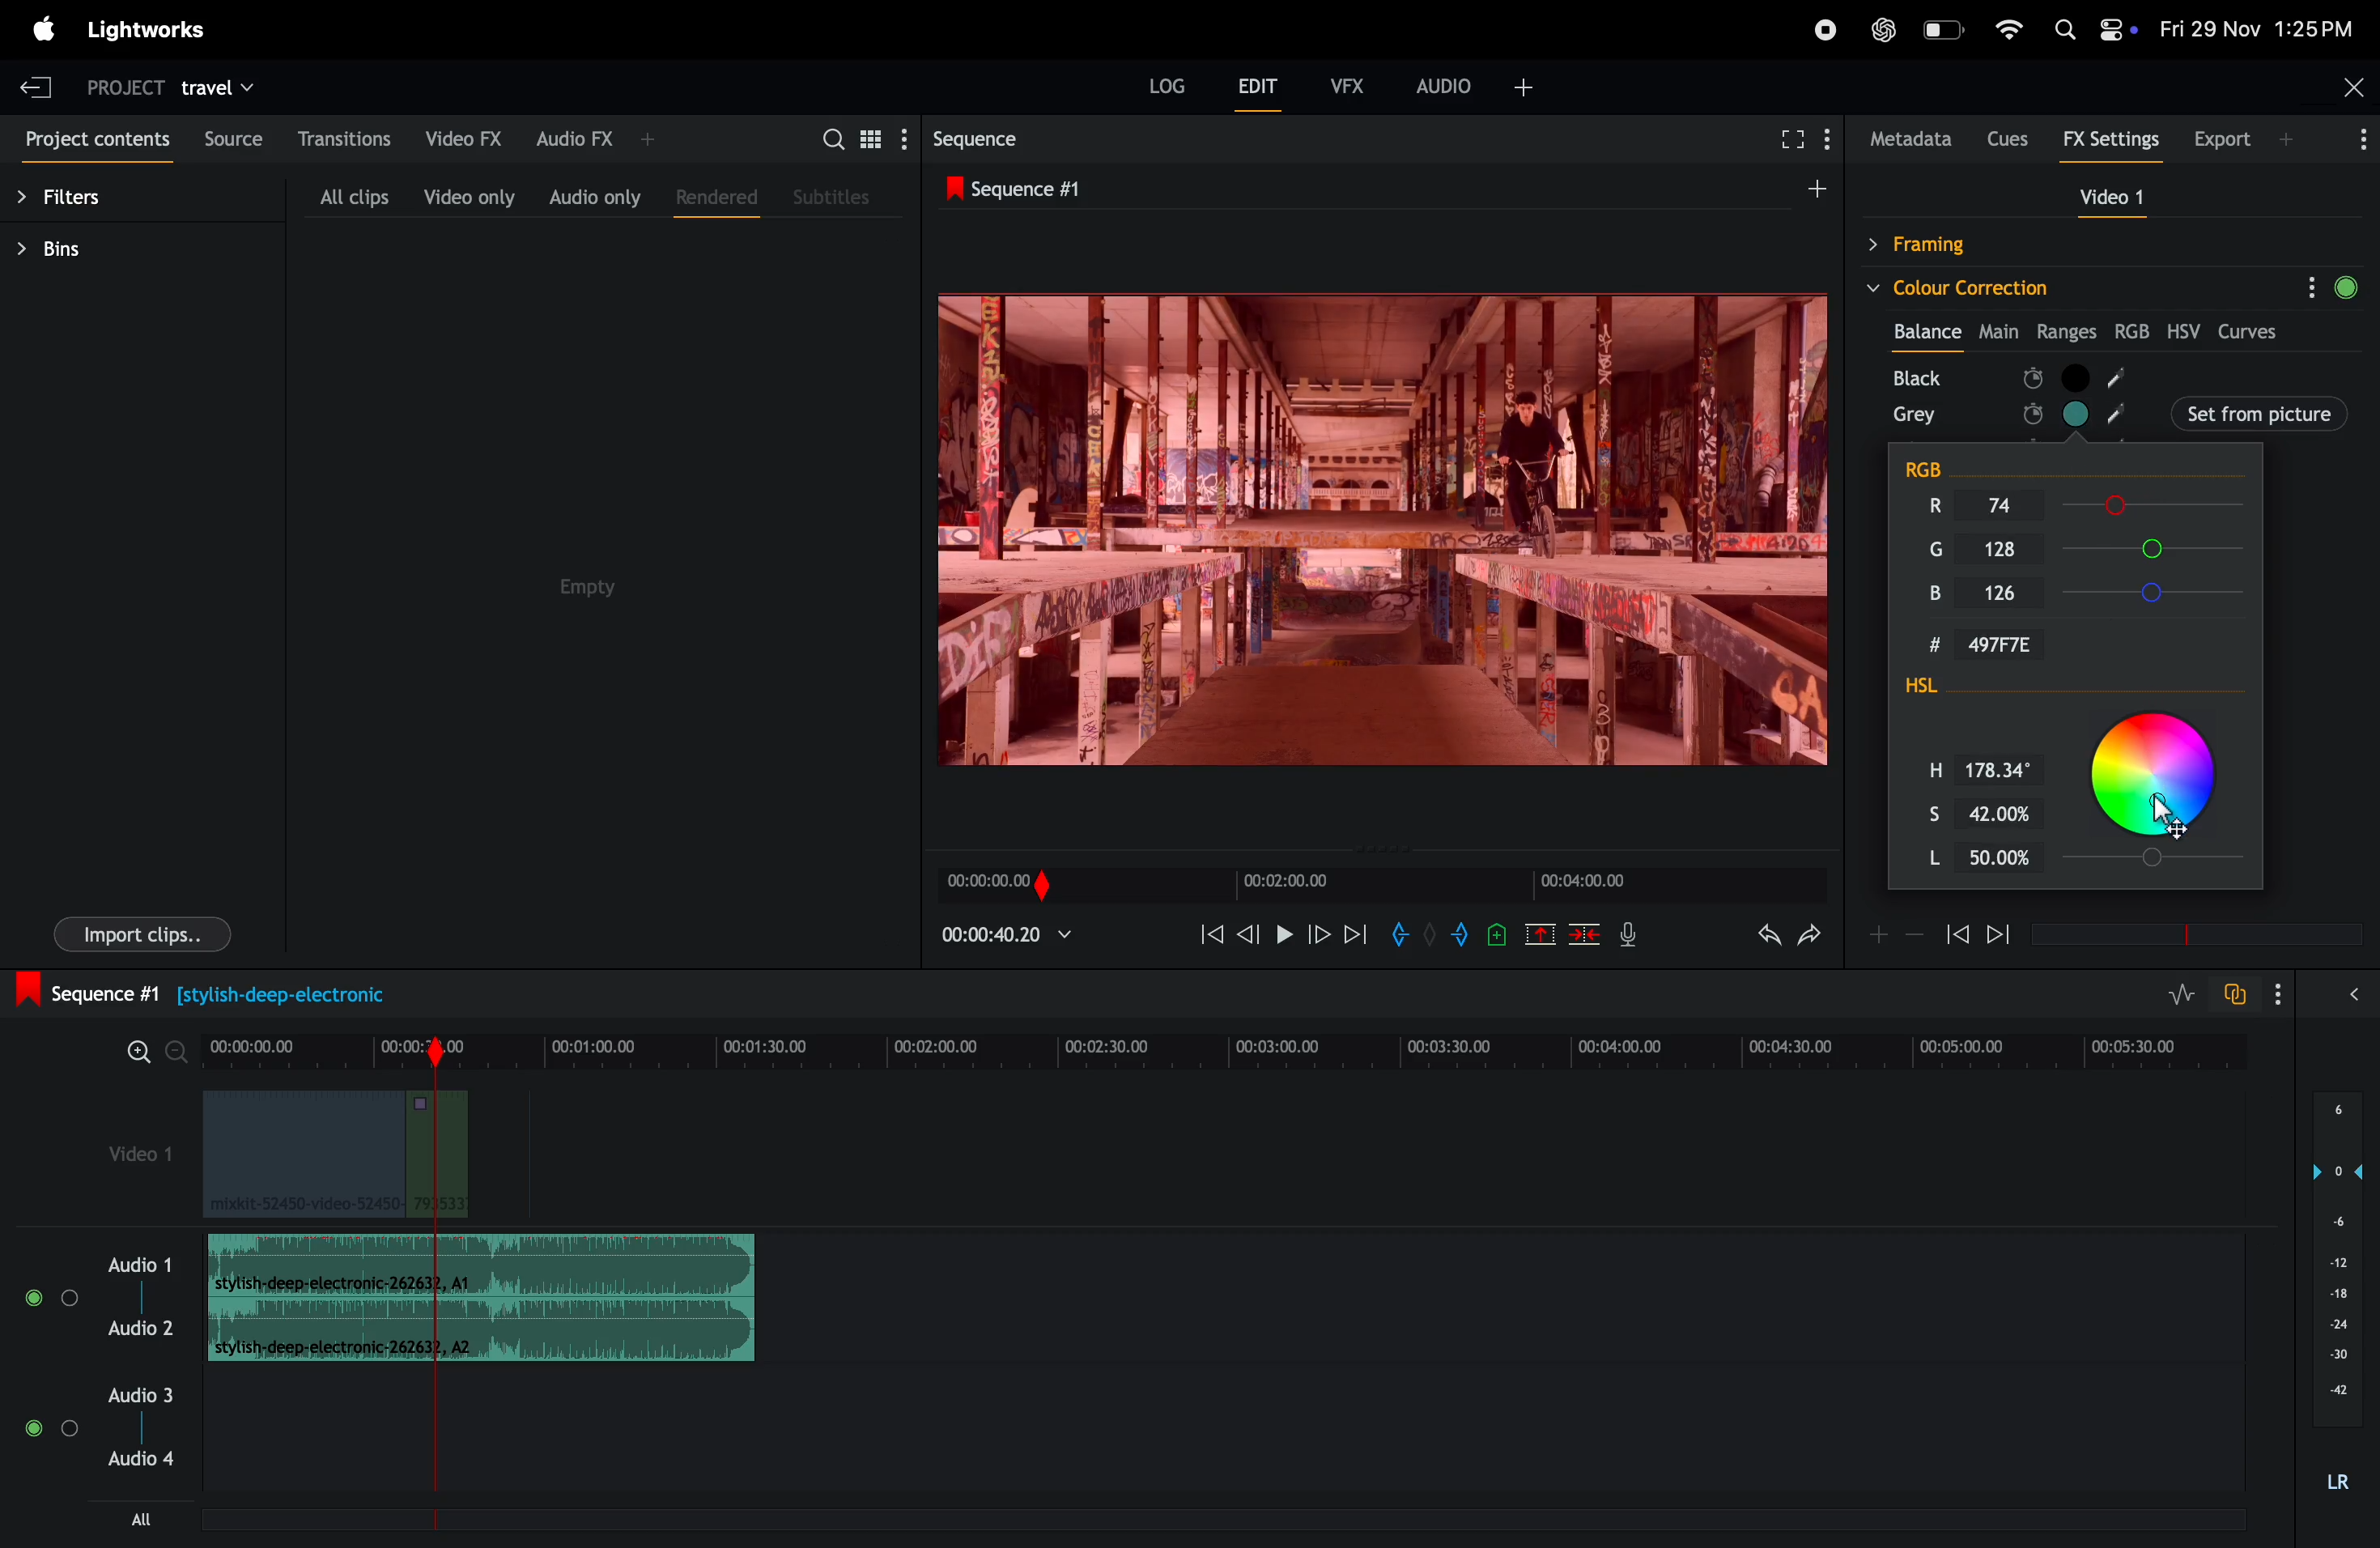 Image resolution: width=2380 pixels, height=1548 pixels. Describe the element at coordinates (2116, 22) in the screenshot. I see `control panel` at that location.